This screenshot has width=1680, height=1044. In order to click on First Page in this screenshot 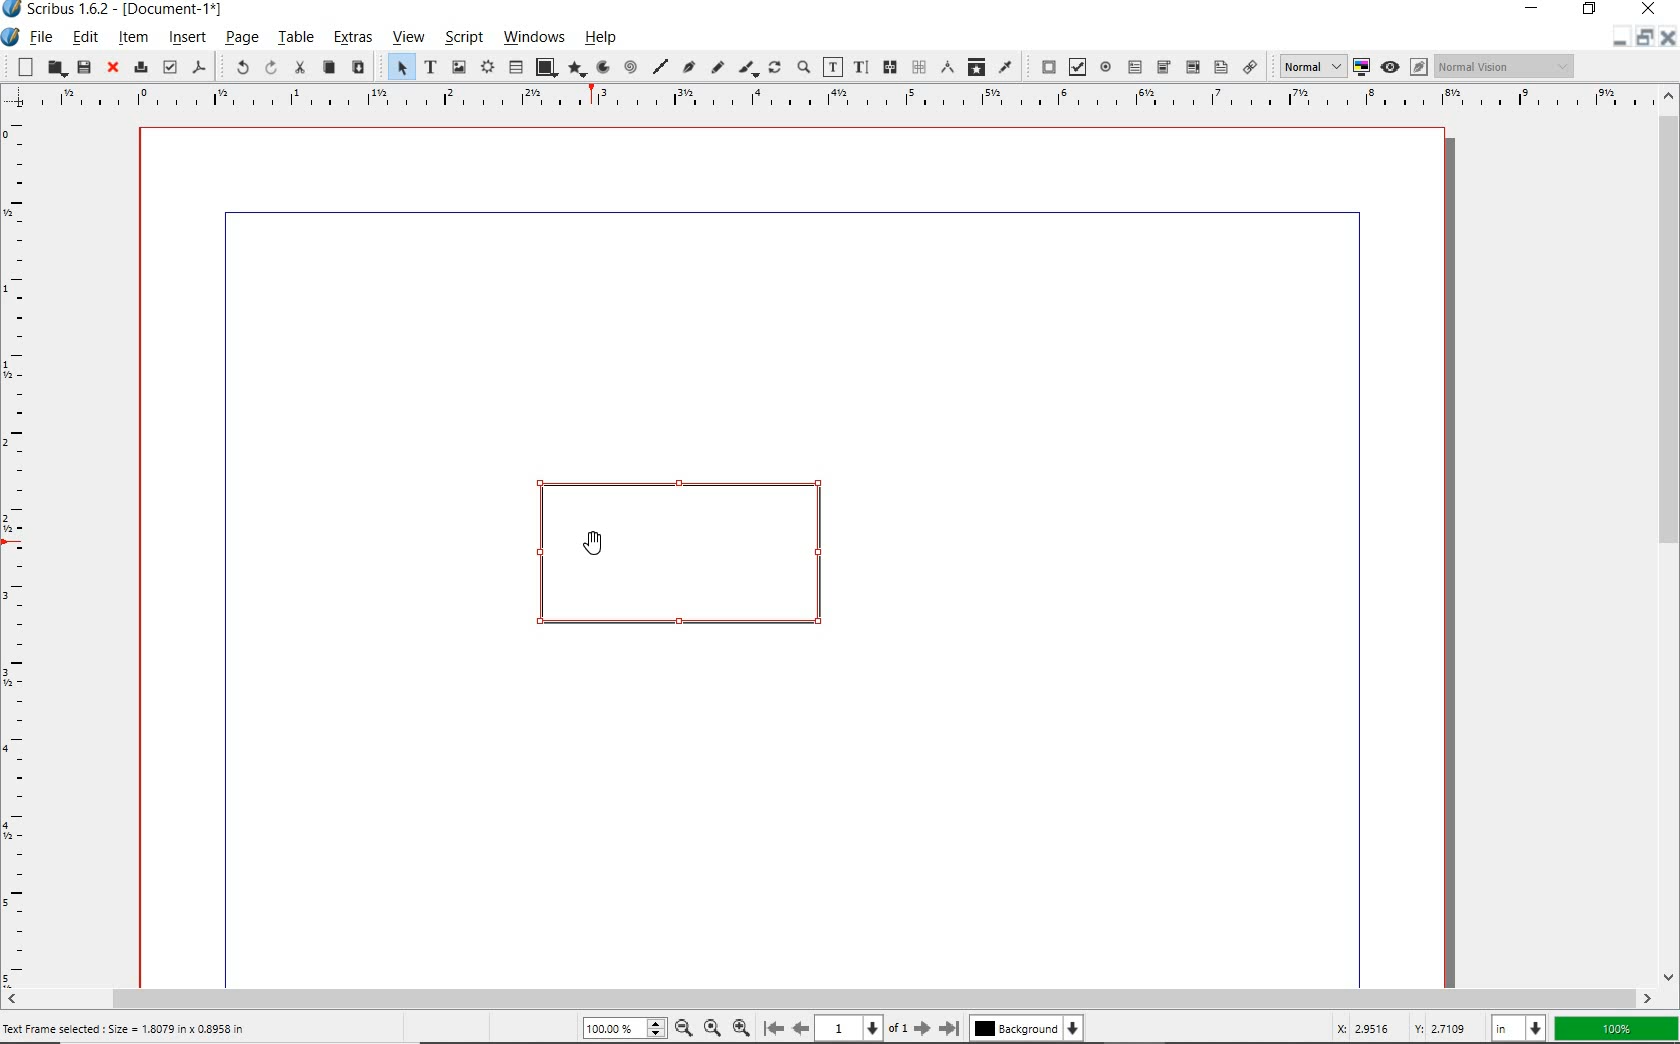, I will do `click(774, 1029)`.